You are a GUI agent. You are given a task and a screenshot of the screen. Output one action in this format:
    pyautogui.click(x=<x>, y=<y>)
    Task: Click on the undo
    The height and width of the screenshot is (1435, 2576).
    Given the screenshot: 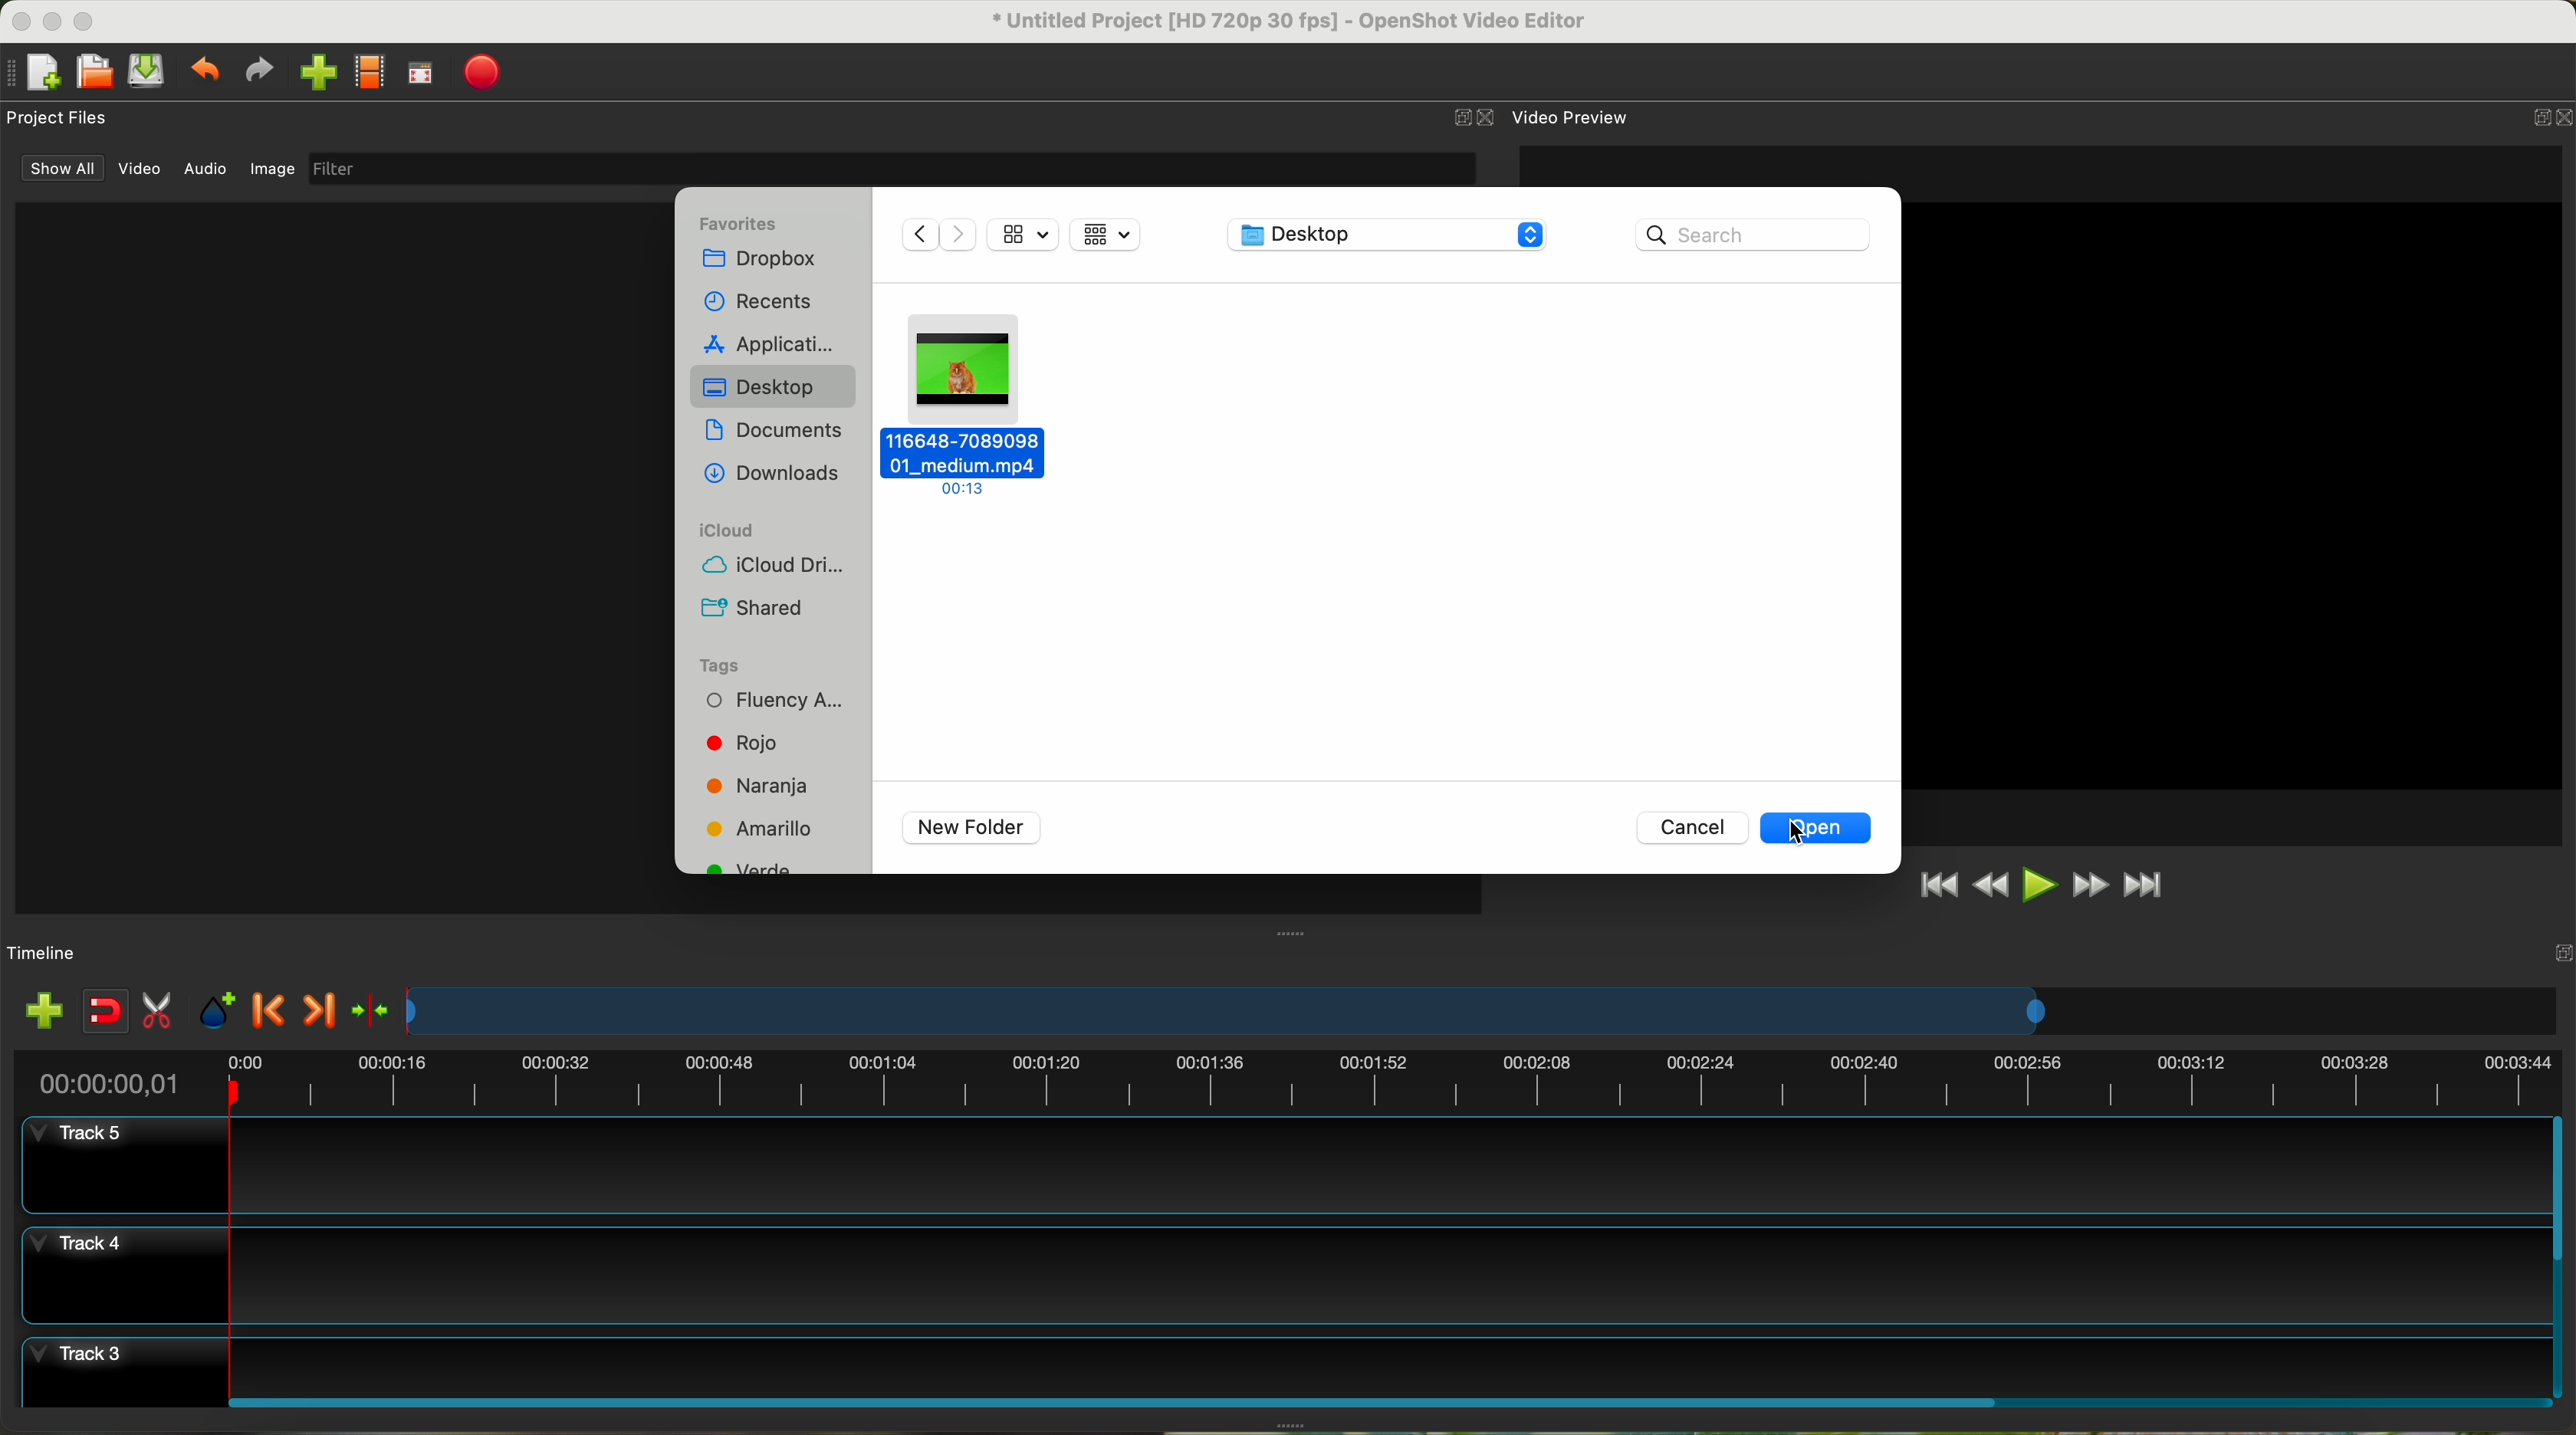 What is the action you would take?
    pyautogui.click(x=203, y=68)
    